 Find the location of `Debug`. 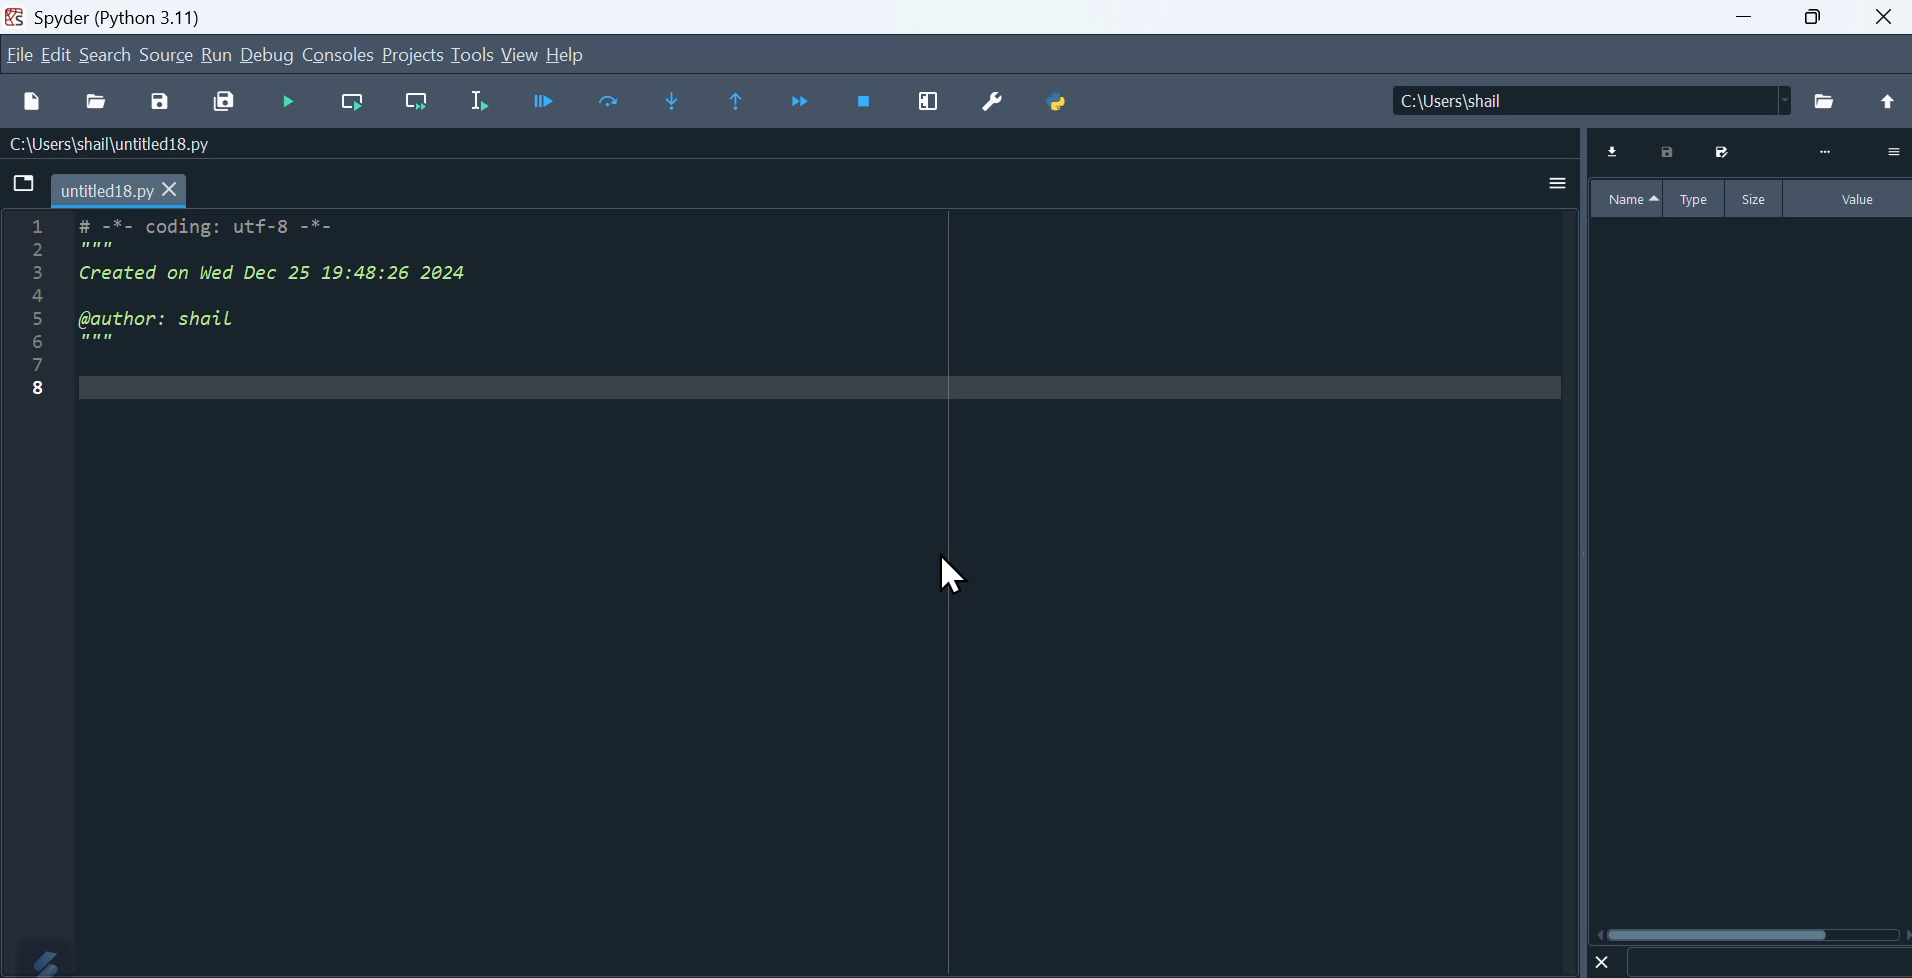

Debug is located at coordinates (268, 54).